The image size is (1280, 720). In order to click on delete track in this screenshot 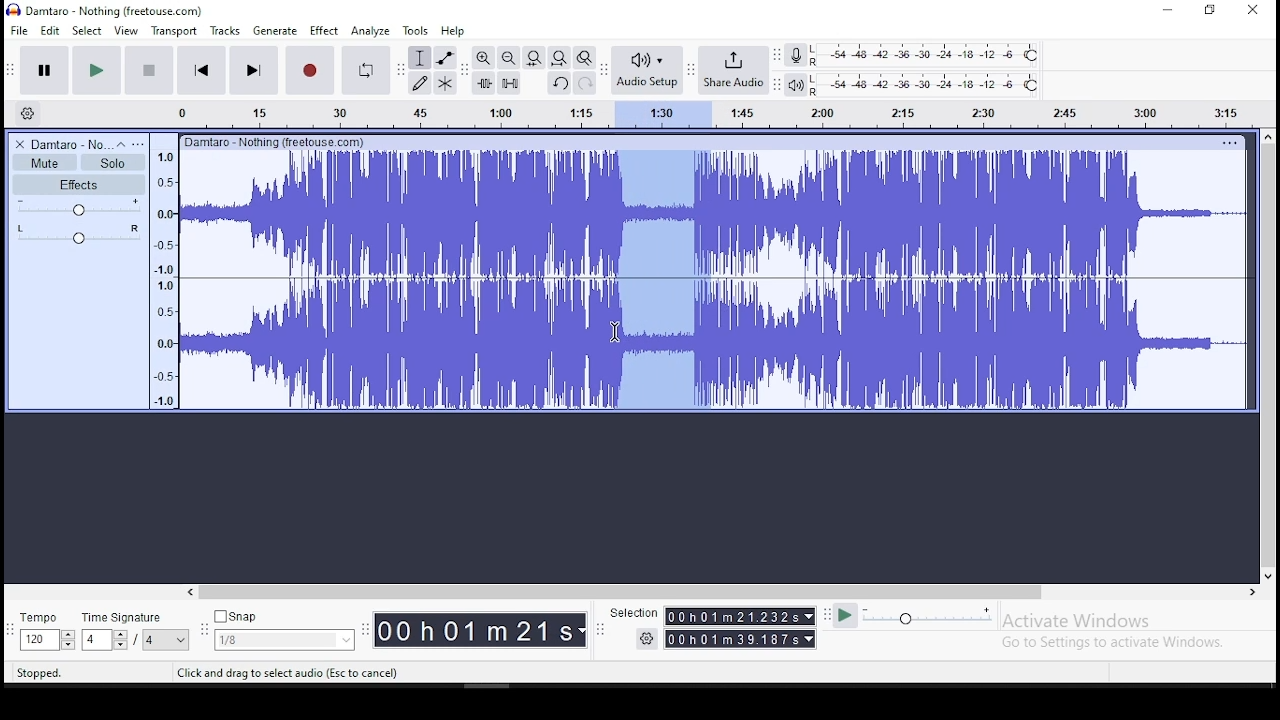, I will do `click(21, 144)`.